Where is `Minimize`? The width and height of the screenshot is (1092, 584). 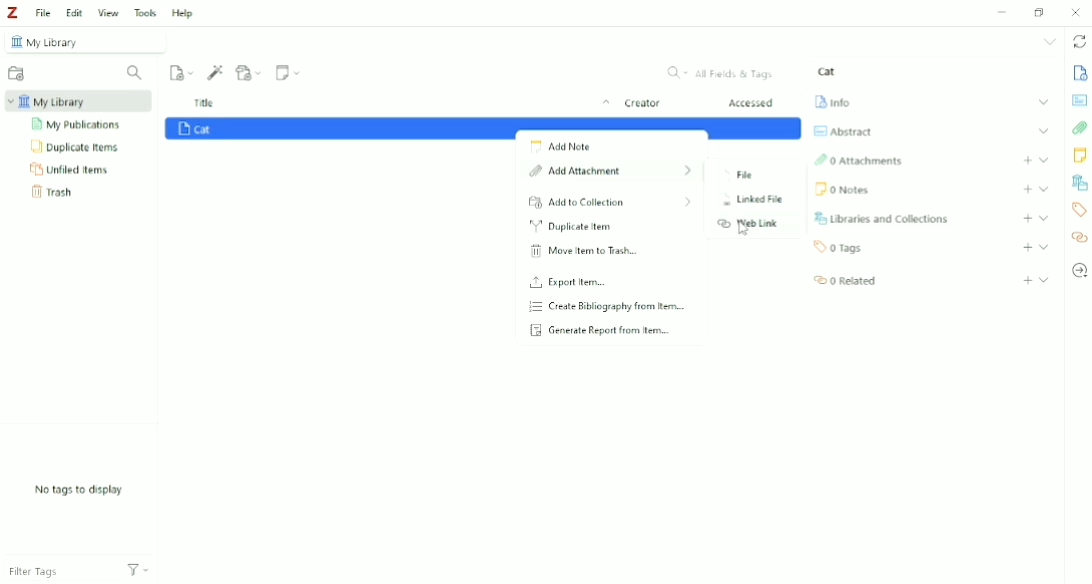 Minimize is located at coordinates (999, 13).